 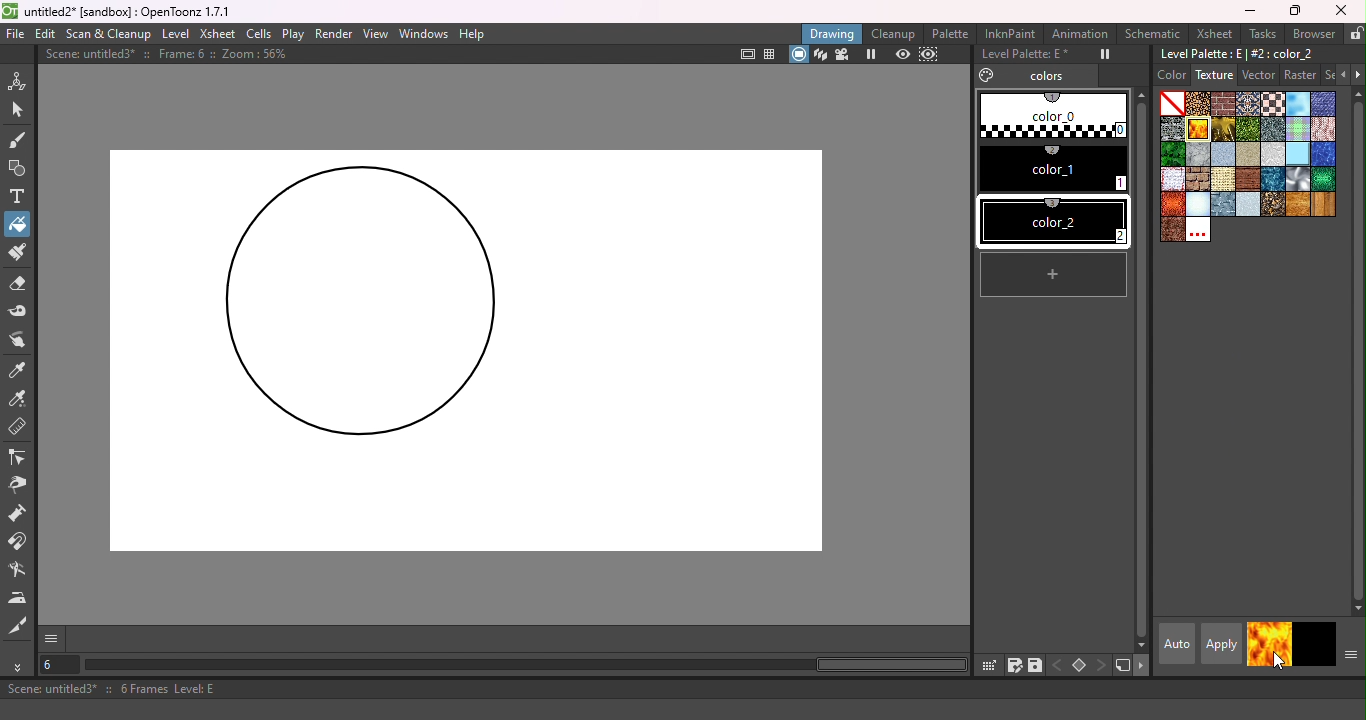 I want to click on Animate tool, so click(x=21, y=78).